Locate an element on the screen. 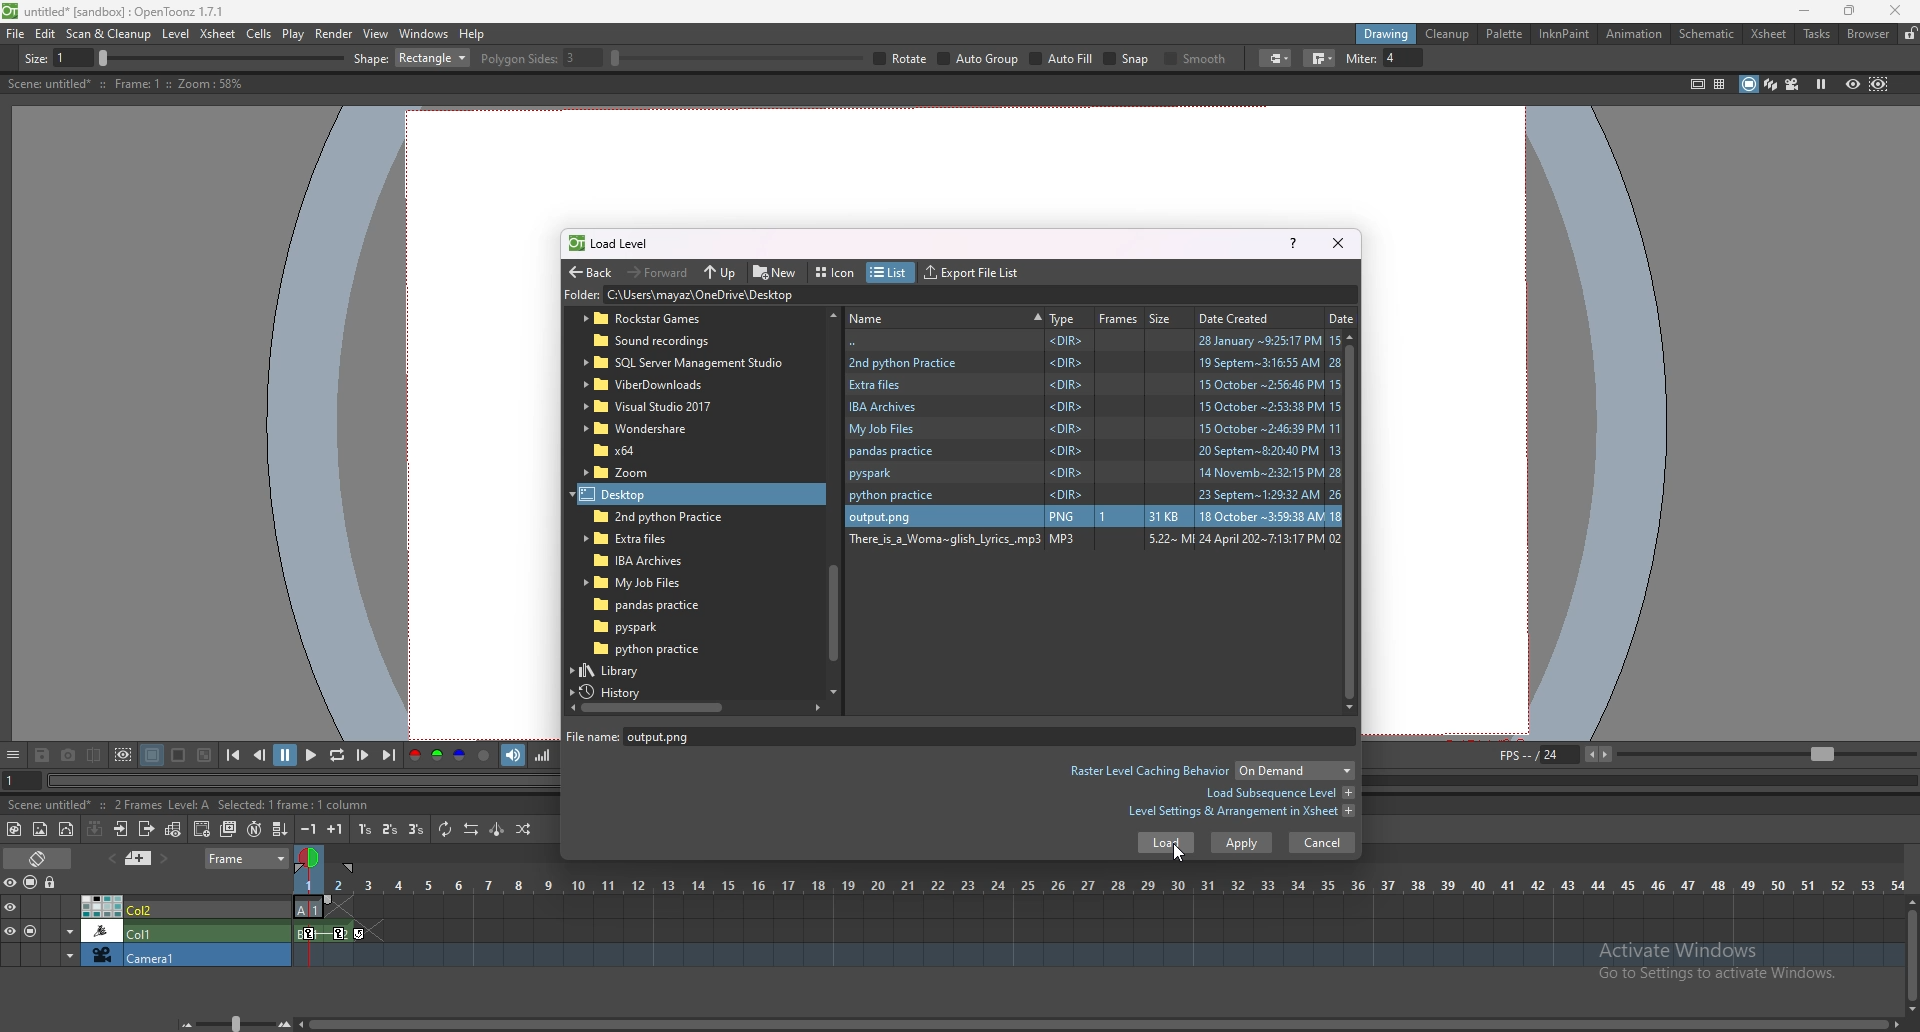 This screenshot has height=1032, width=1920. folder is located at coordinates (653, 516).